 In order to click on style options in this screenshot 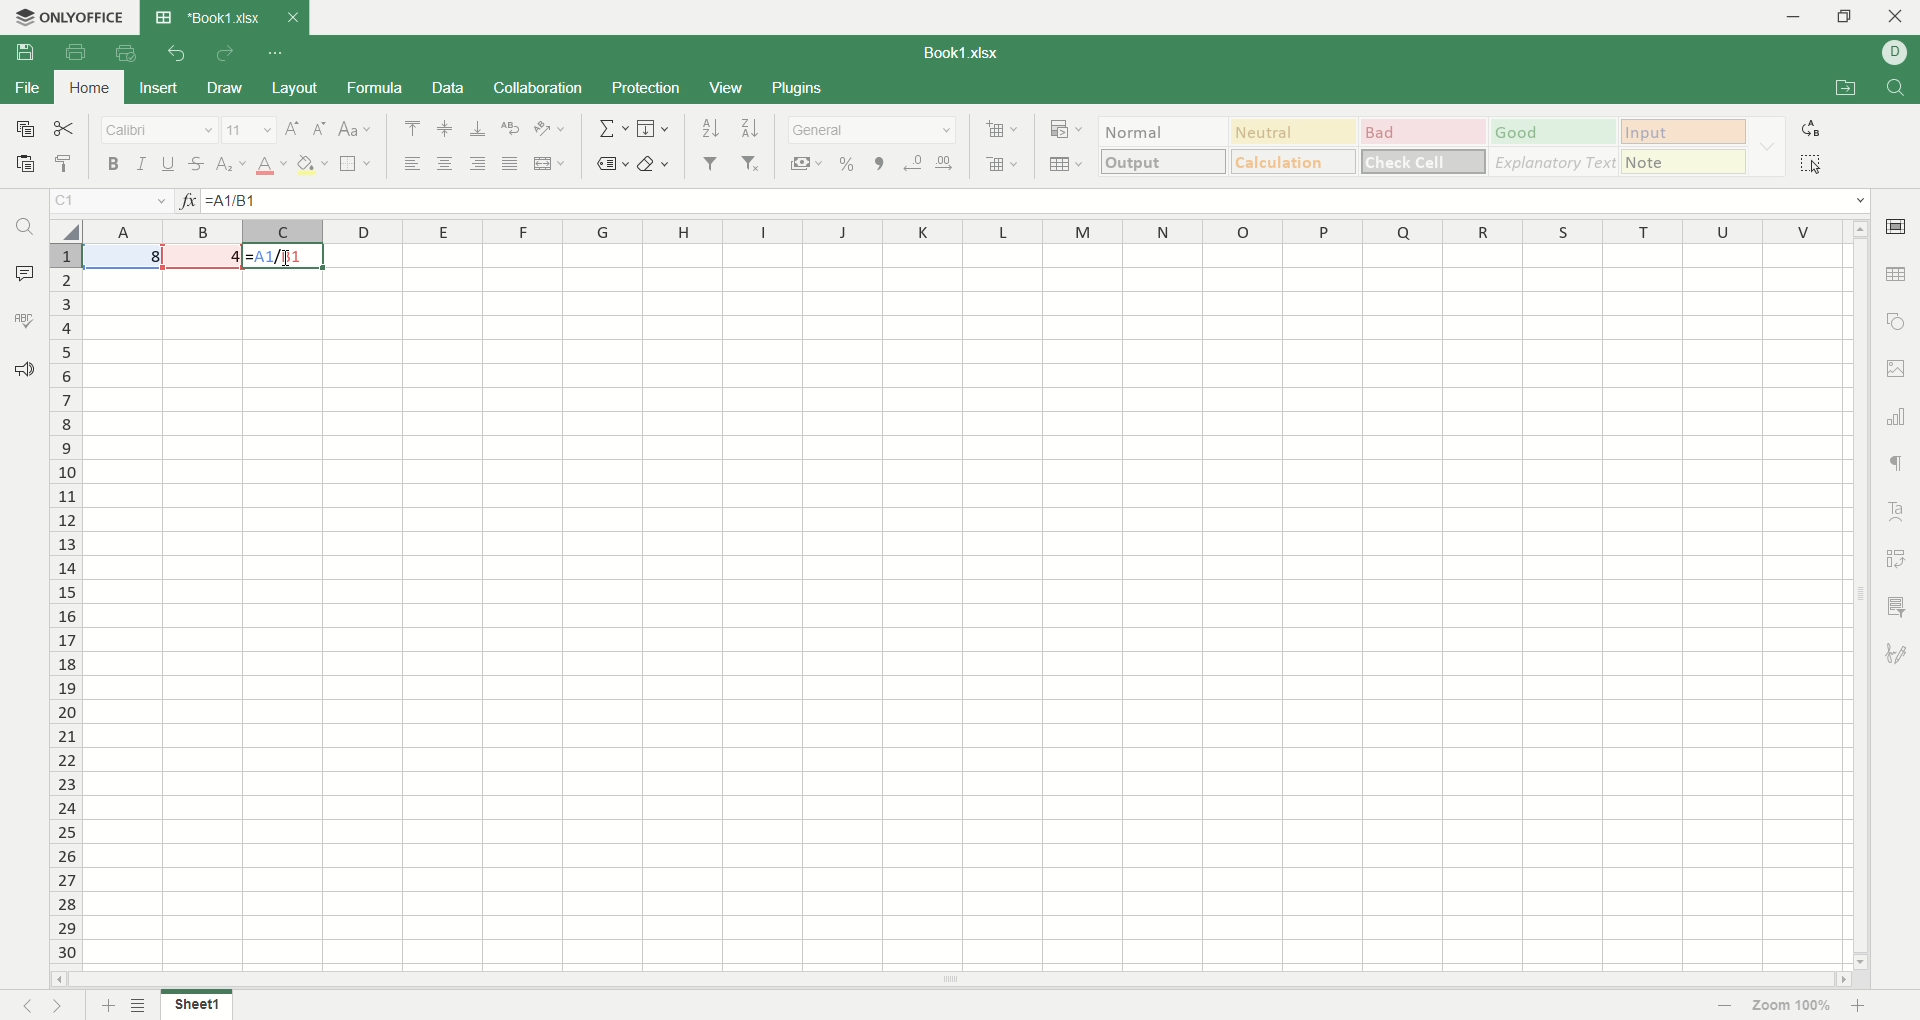, I will do `click(1766, 145)`.